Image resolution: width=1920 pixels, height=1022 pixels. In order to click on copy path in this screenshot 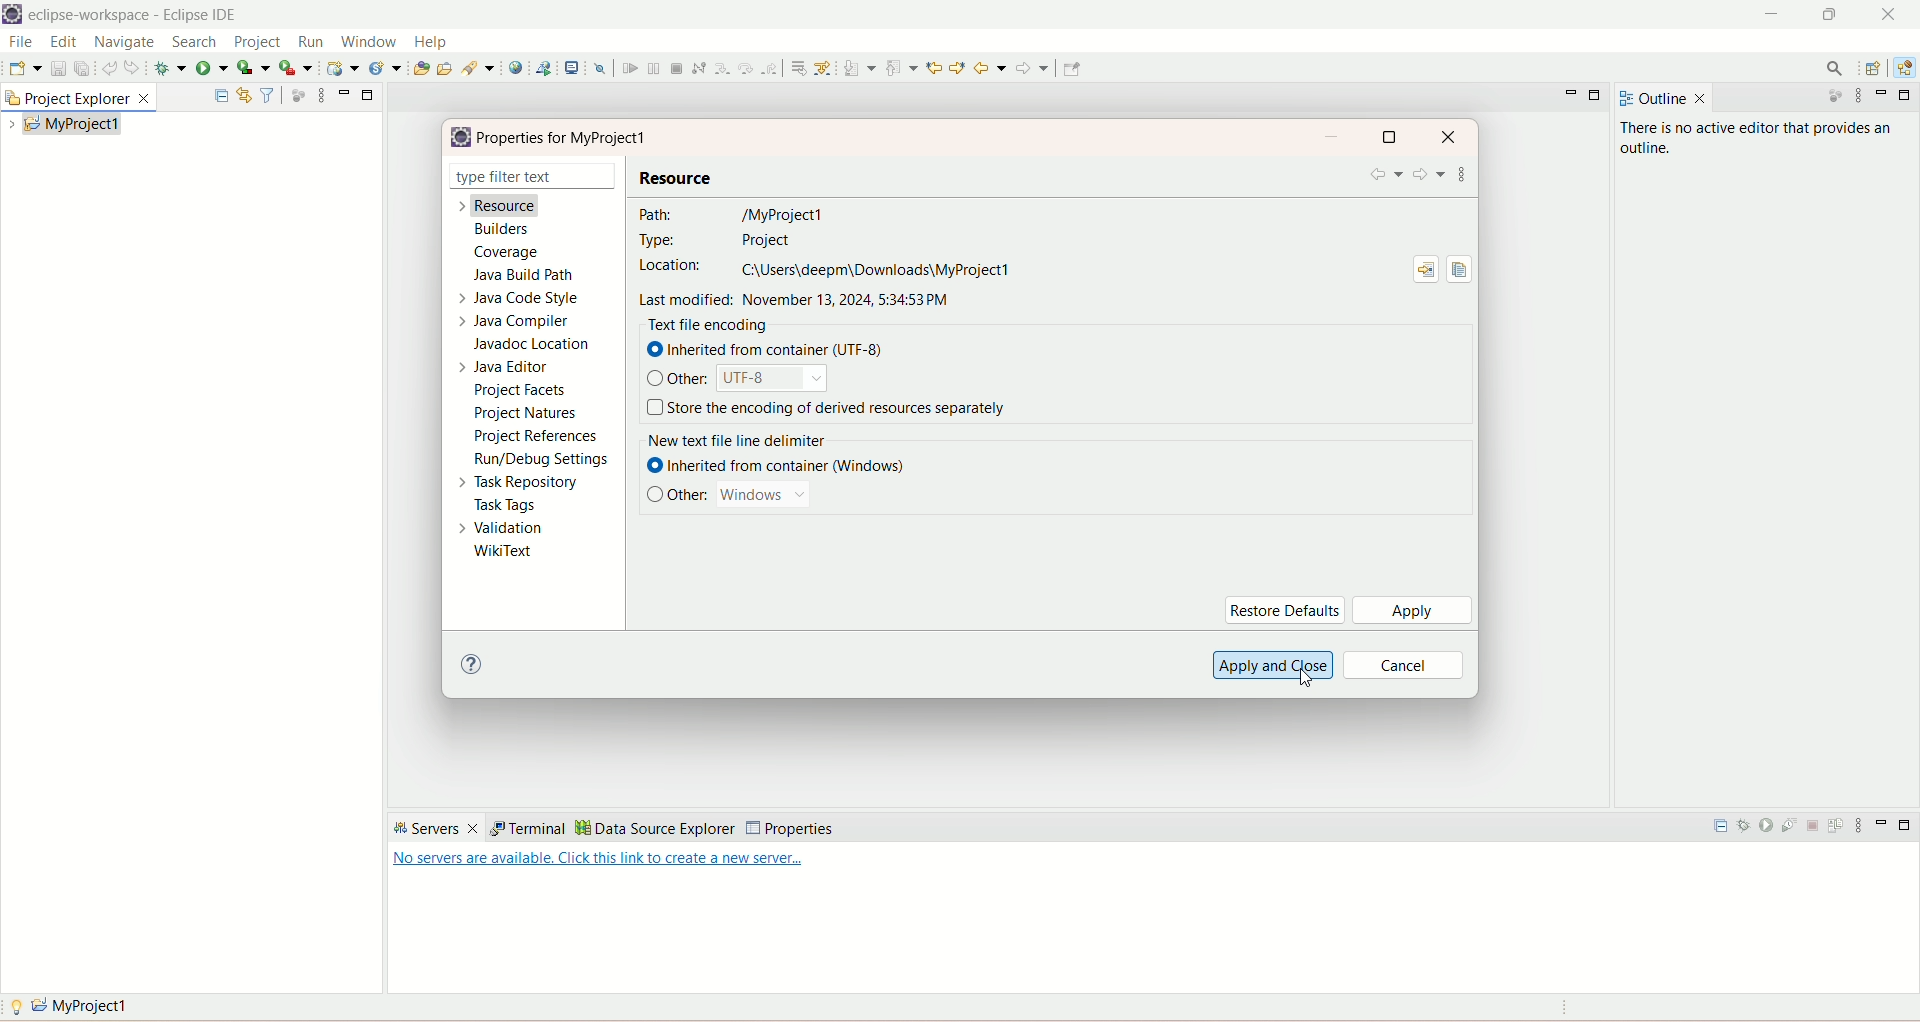, I will do `click(1460, 272)`.